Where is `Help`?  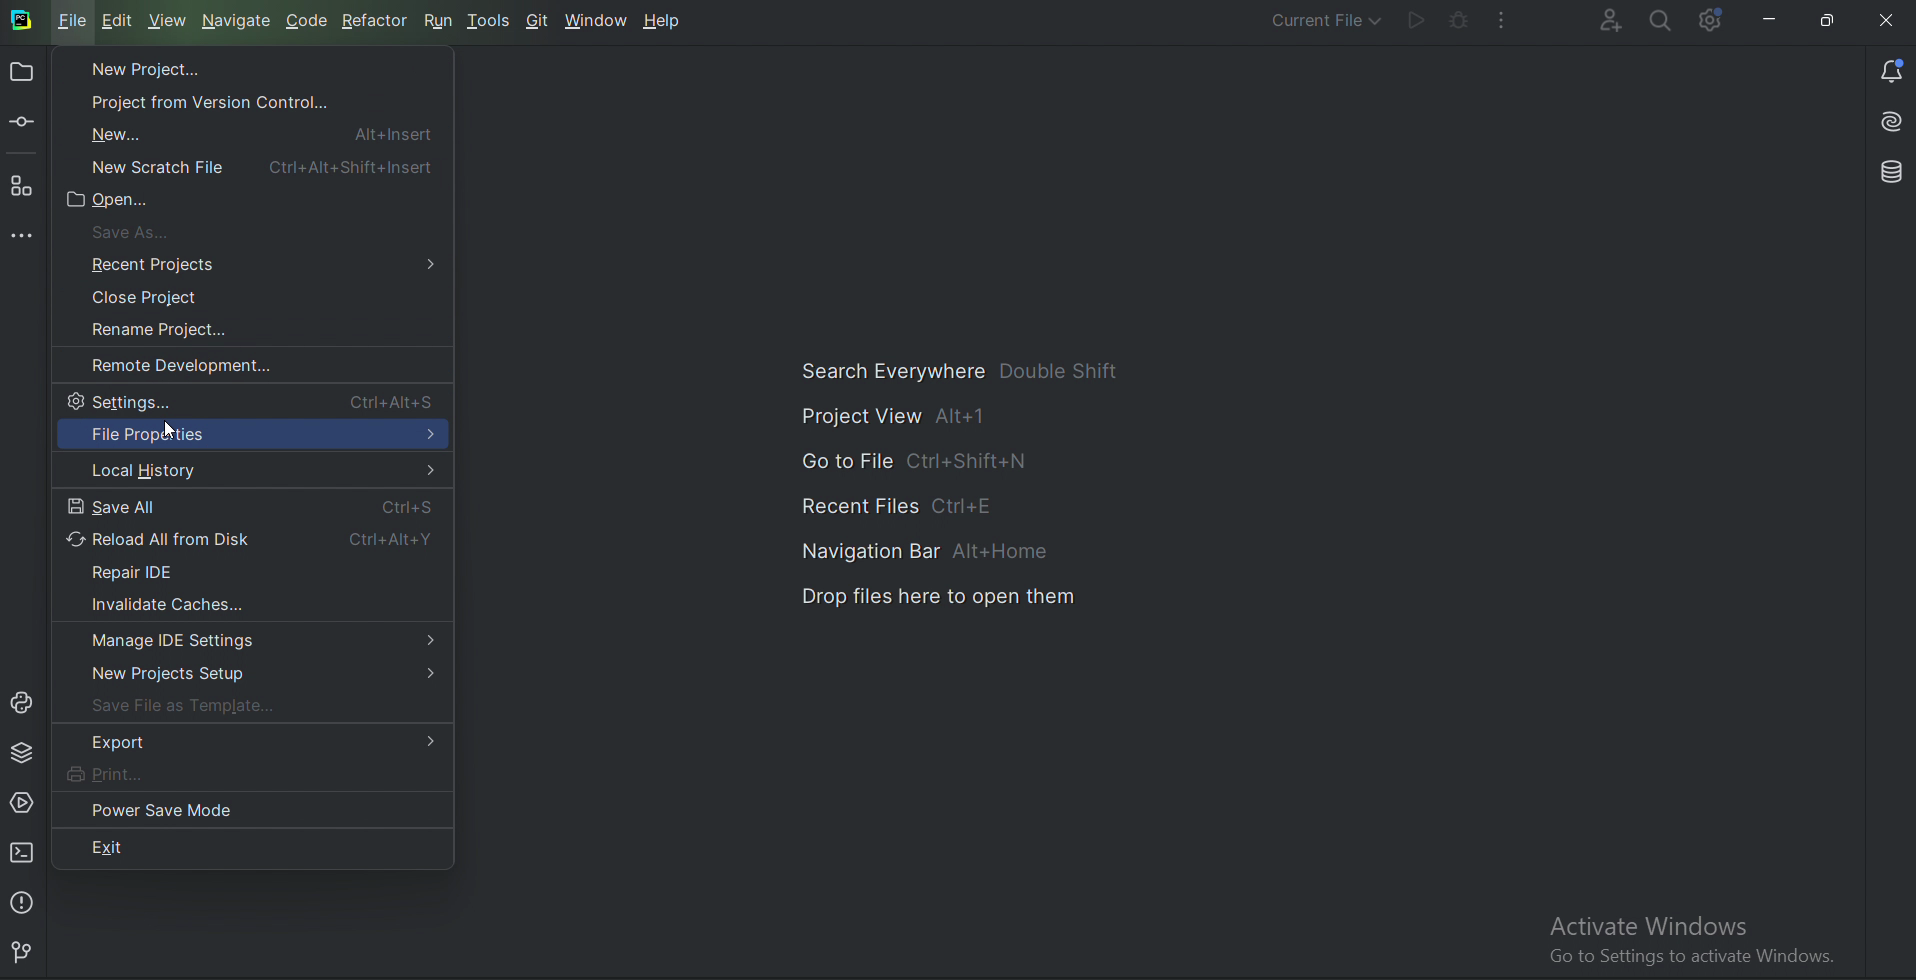
Help is located at coordinates (666, 22).